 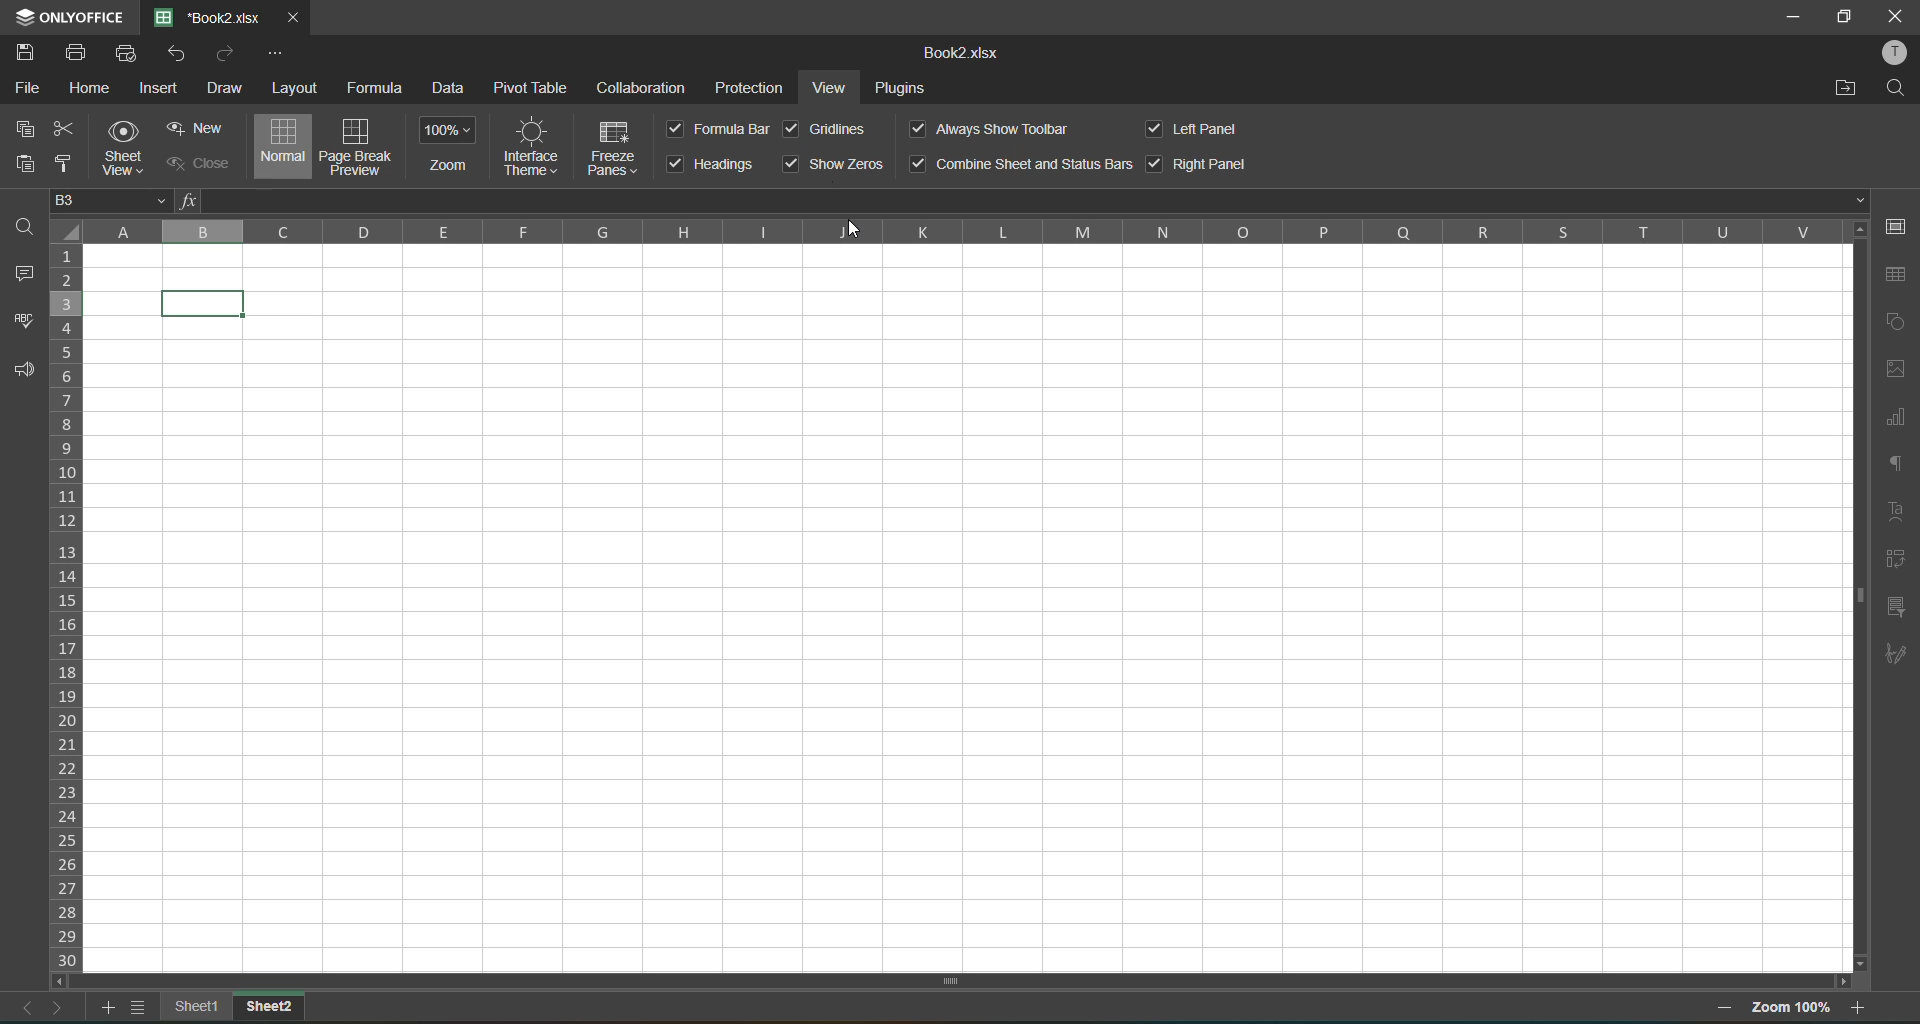 What do you see at coordinates (901, 89) in the screenshot?
I see `plugins` at bounding box center [901, 89].